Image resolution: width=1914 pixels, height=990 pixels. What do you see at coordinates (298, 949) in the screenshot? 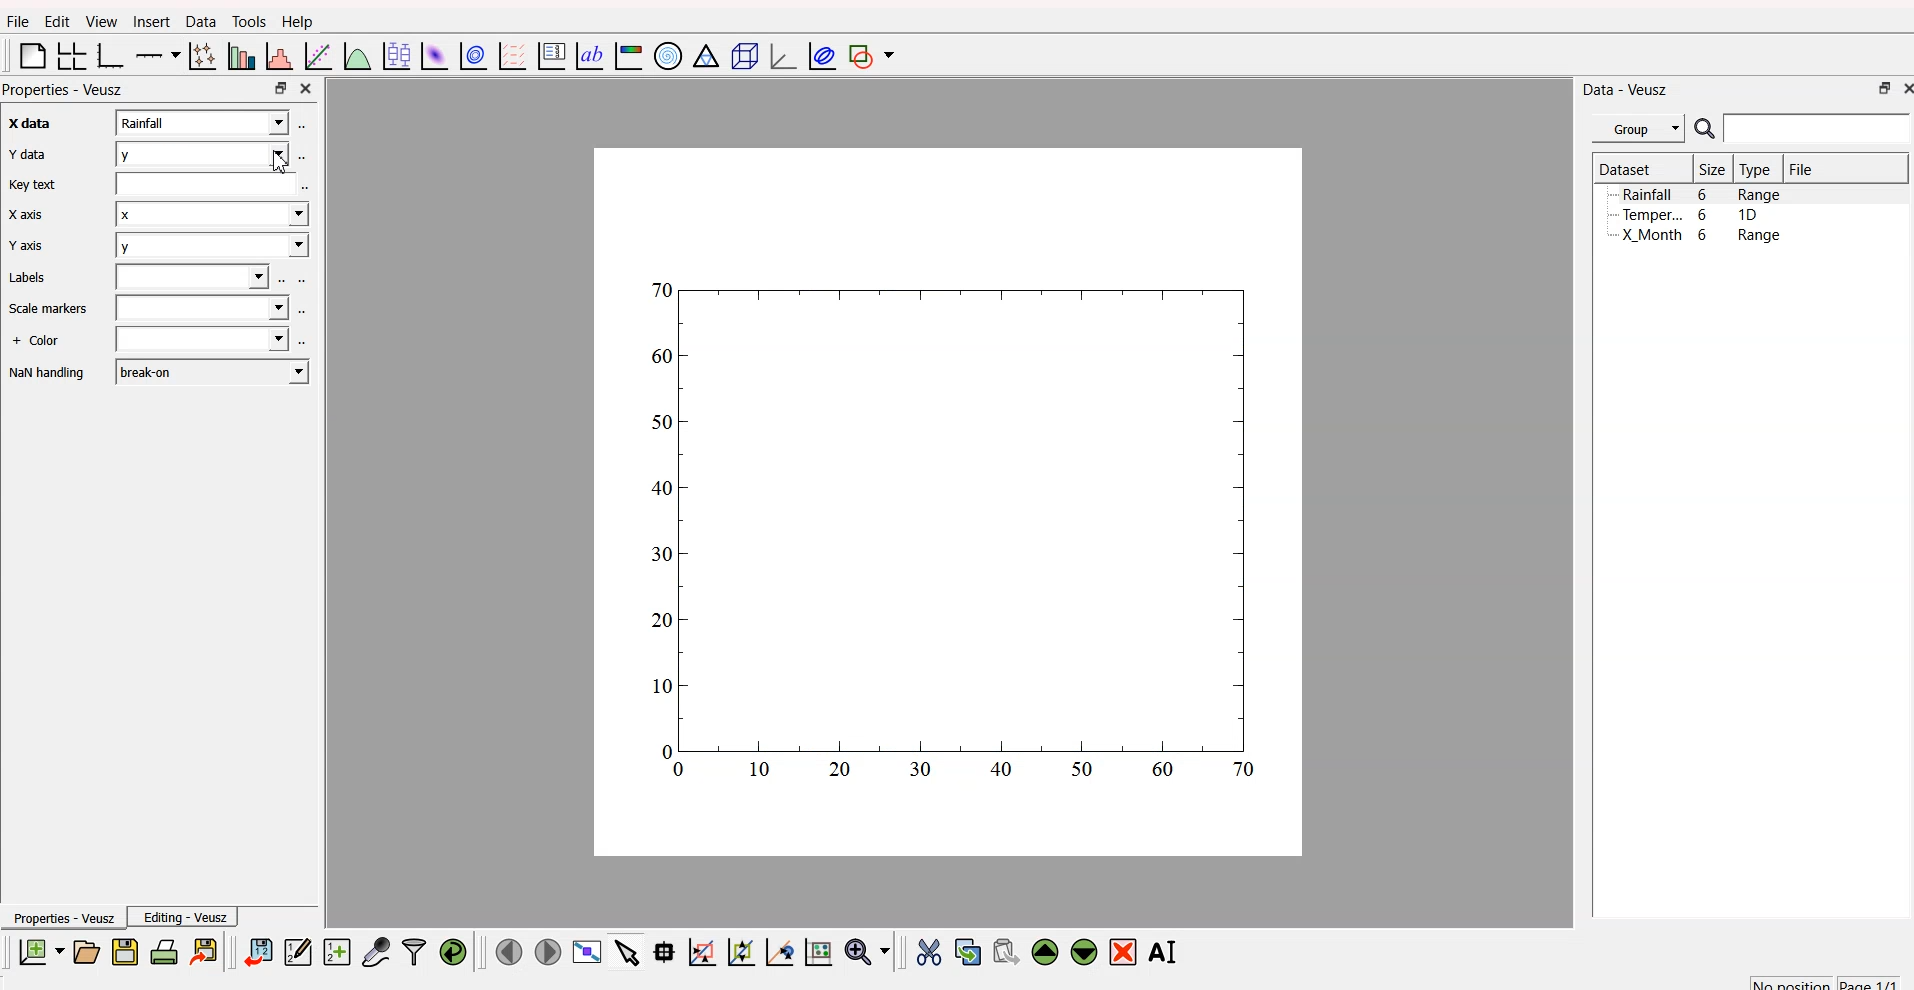
I see `editor` at bounding box center [298, 949].